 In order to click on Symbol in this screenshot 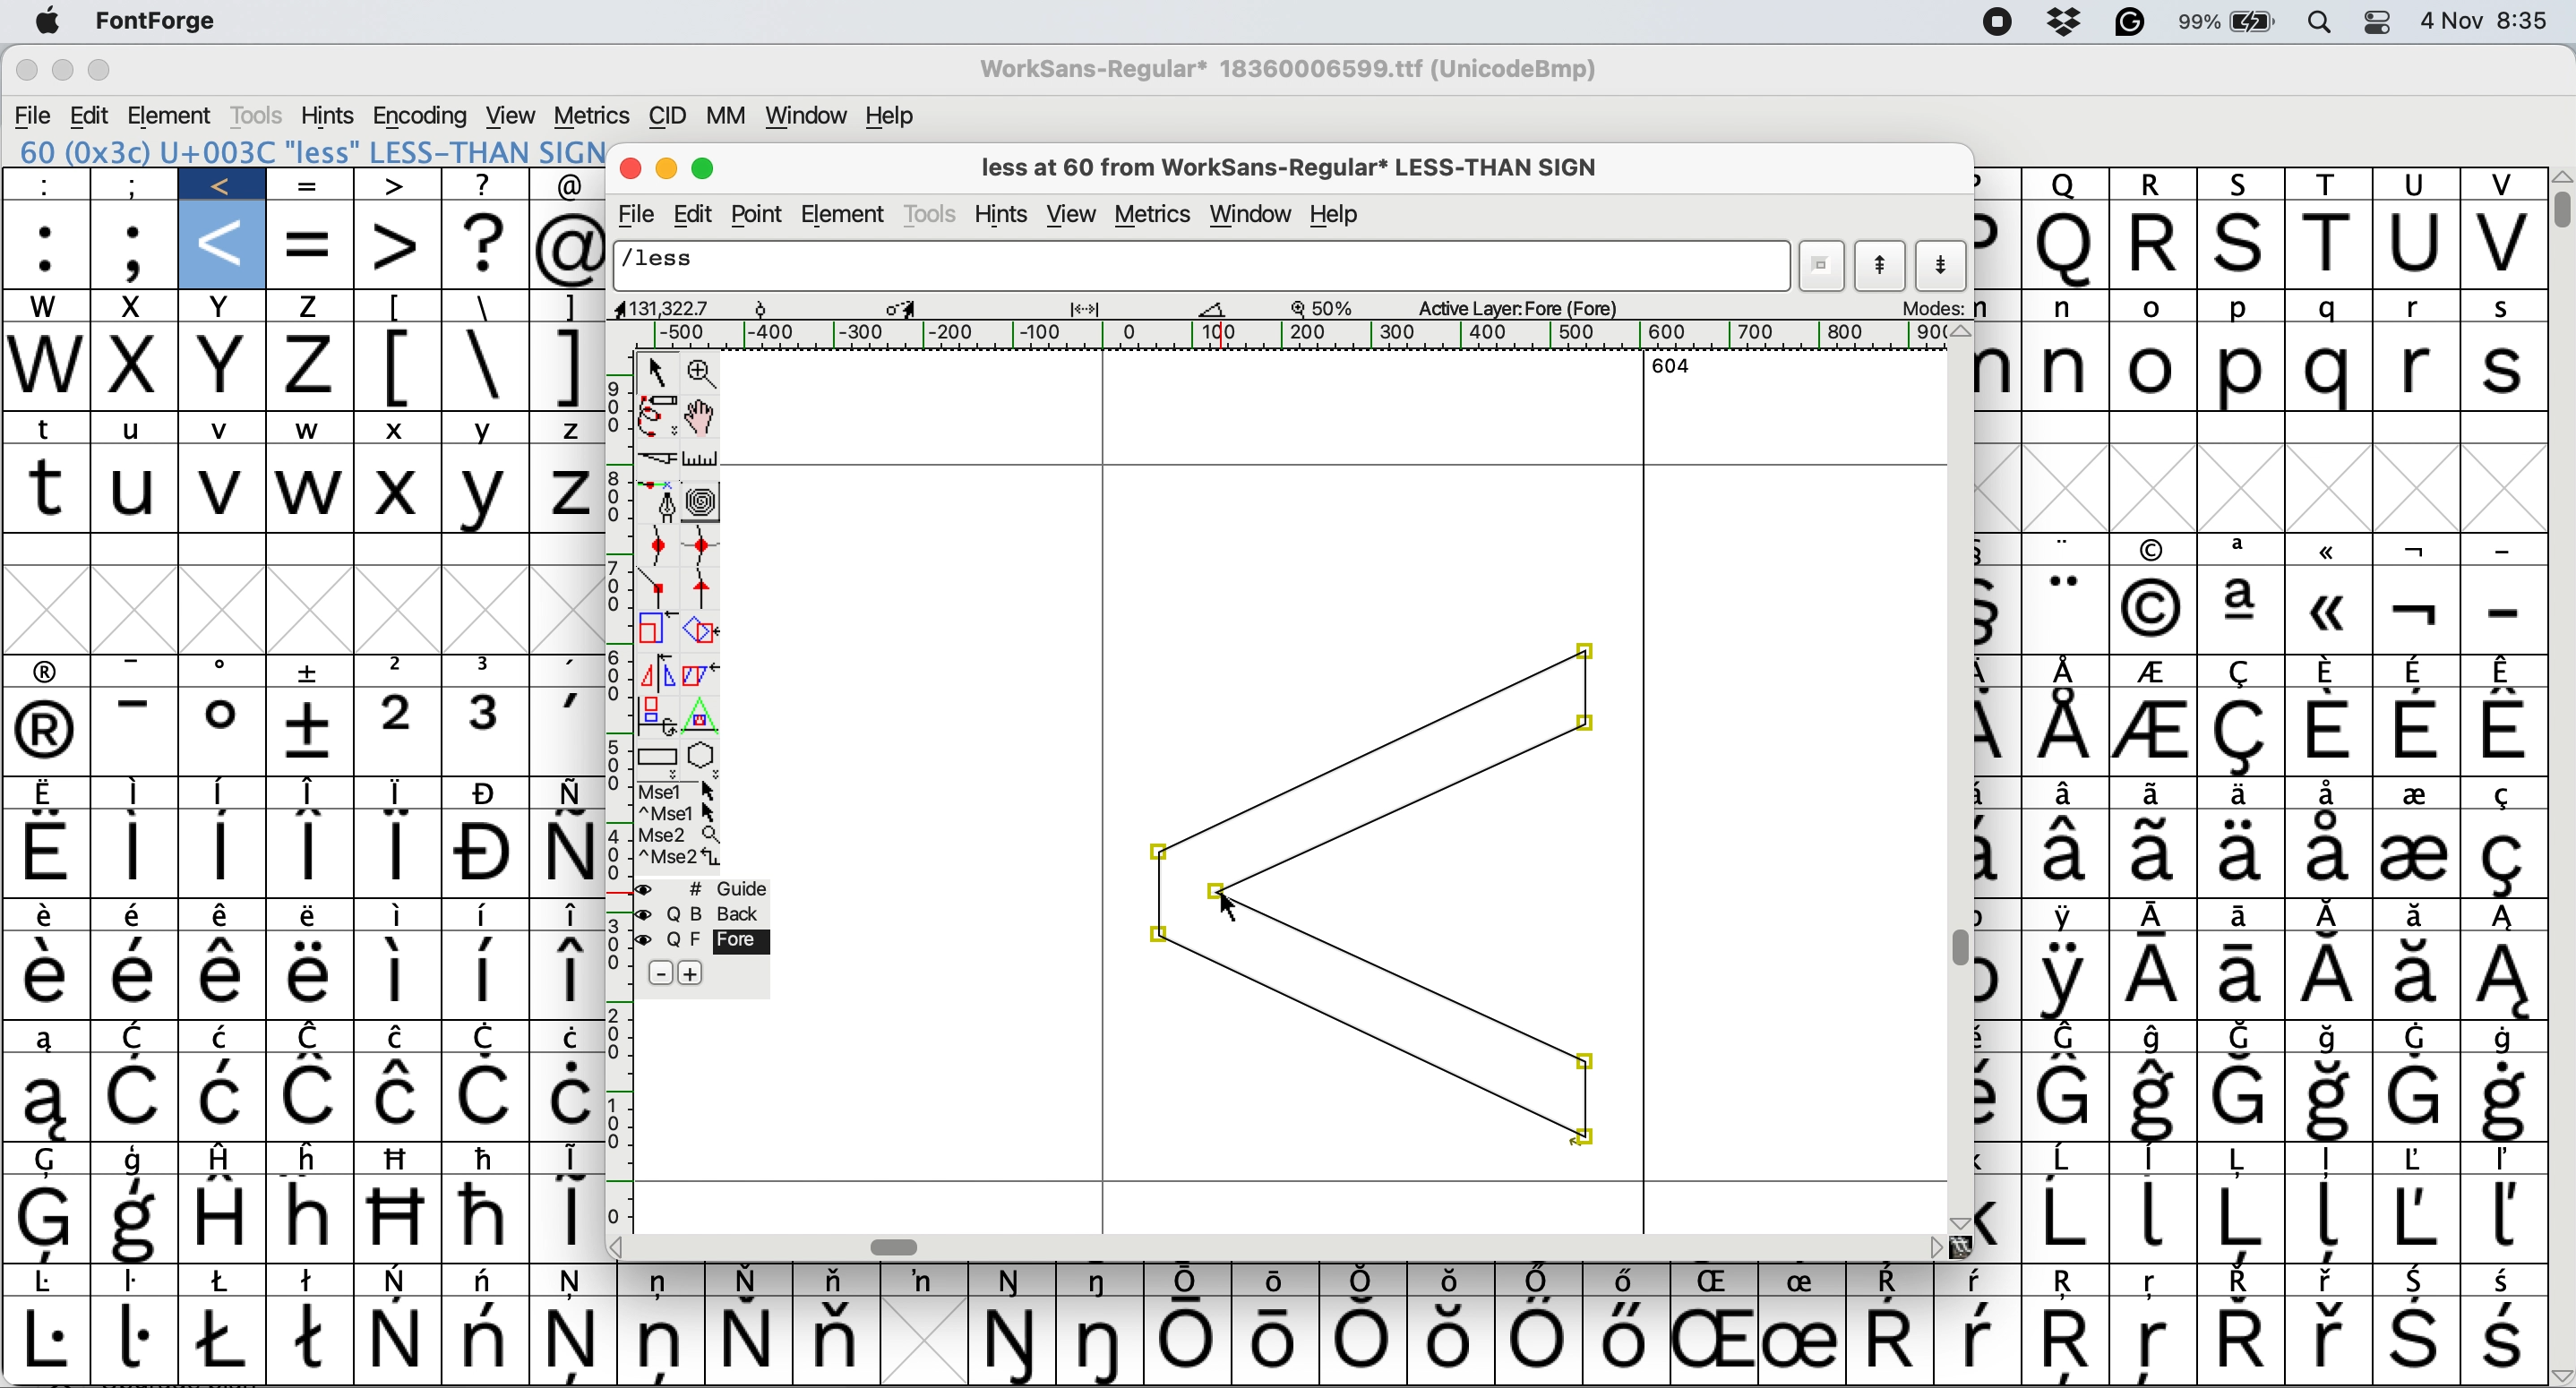, I will do `click(752, 1278)`.